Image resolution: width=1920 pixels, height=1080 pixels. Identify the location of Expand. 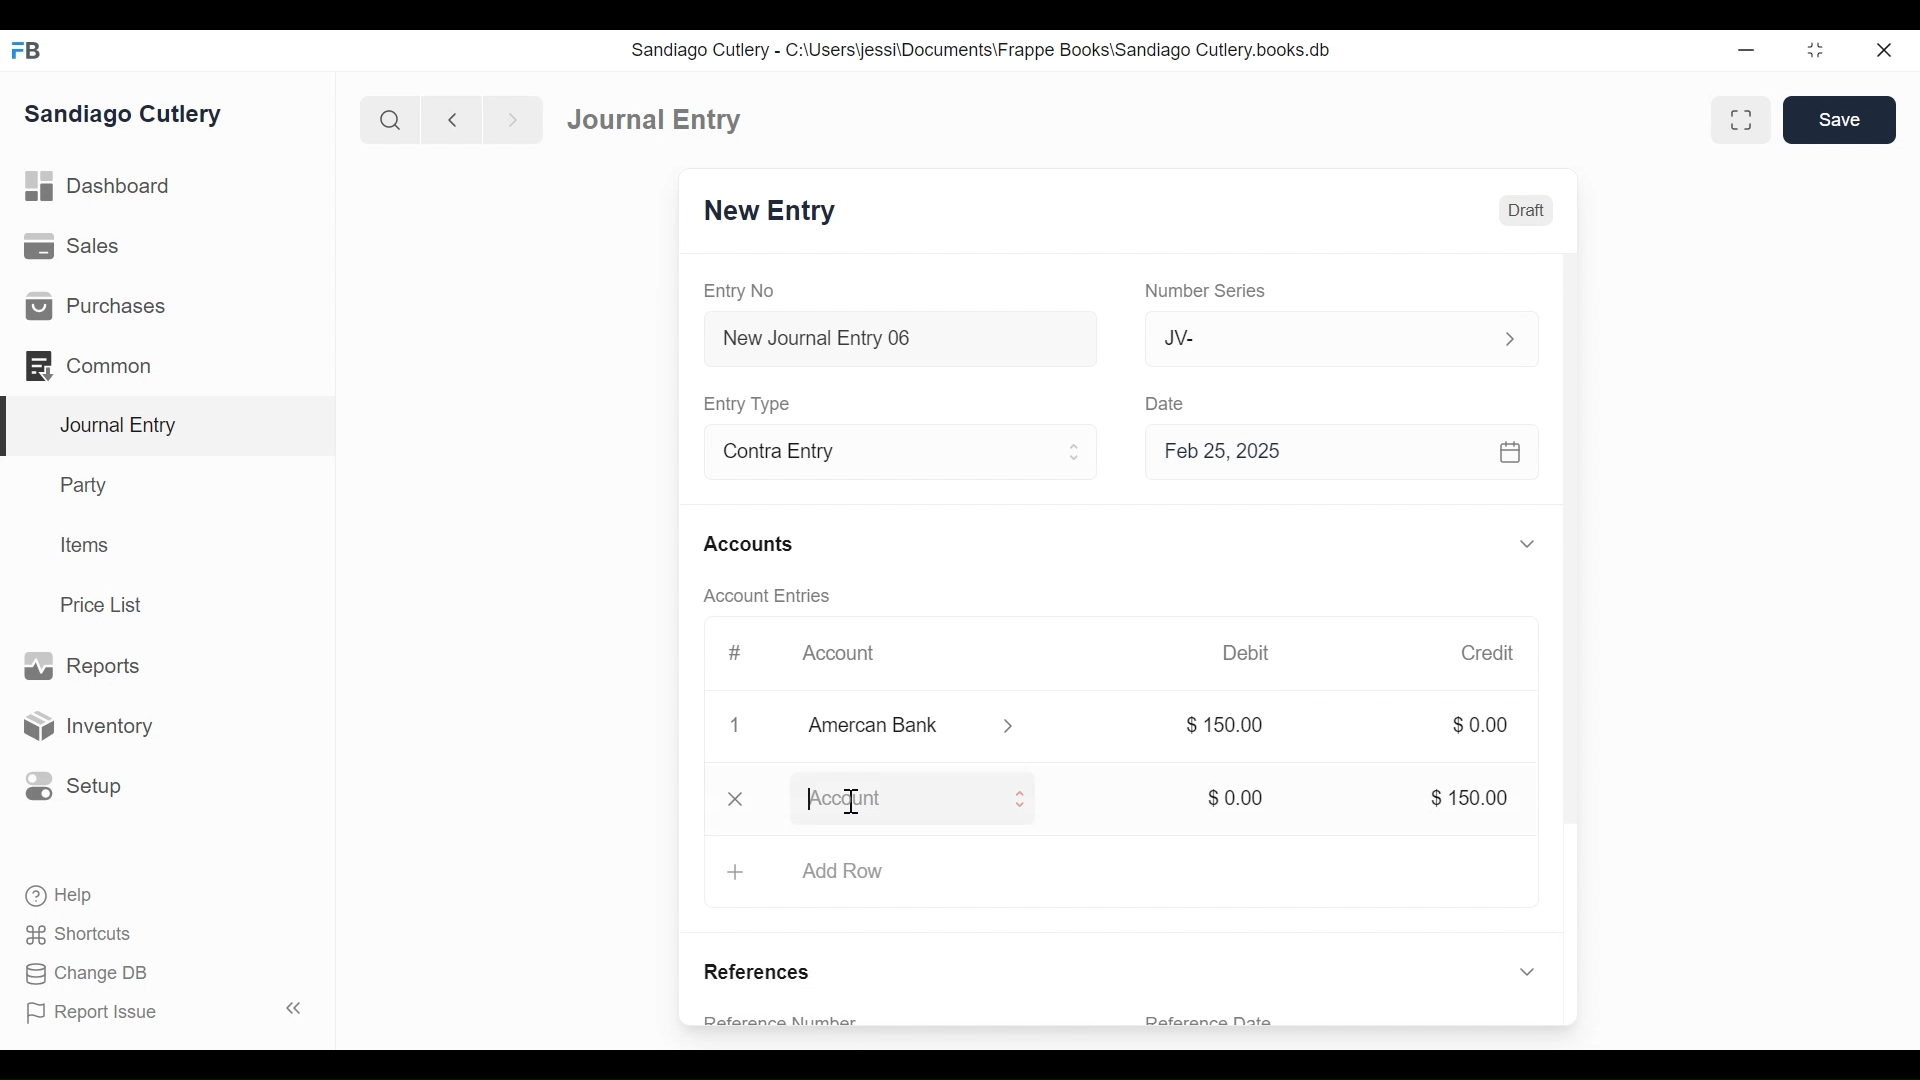
(1531, 545).